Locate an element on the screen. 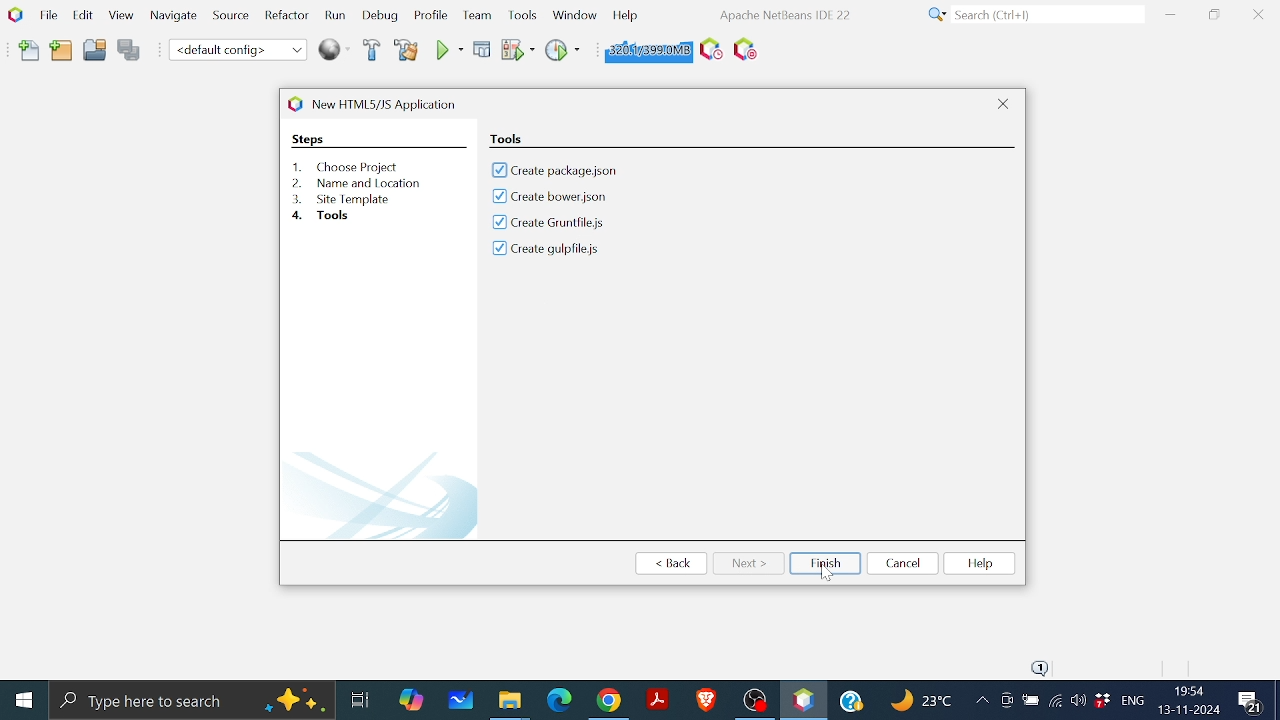 The height and width of the screenshot is (720, 1280). Navigate is located at coordinates (174, 19).